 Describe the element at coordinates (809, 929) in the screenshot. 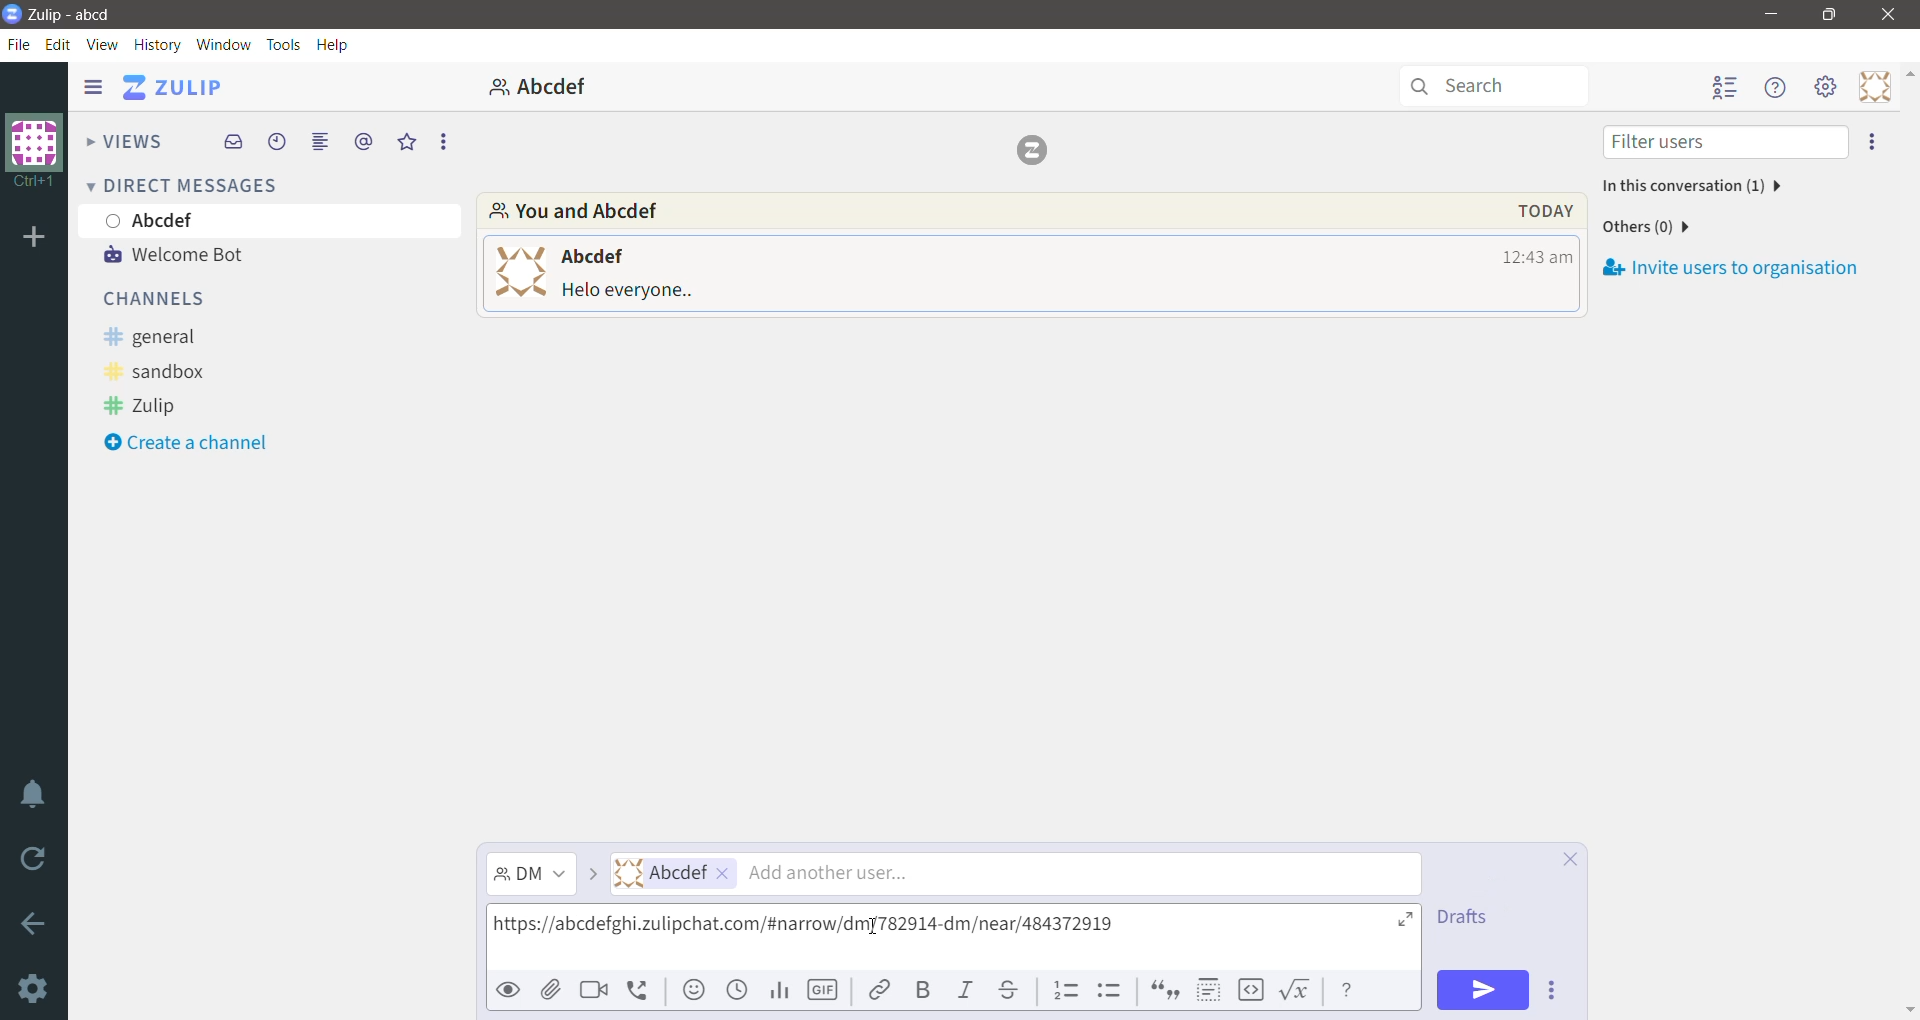

I see `Copied message link` at that location.